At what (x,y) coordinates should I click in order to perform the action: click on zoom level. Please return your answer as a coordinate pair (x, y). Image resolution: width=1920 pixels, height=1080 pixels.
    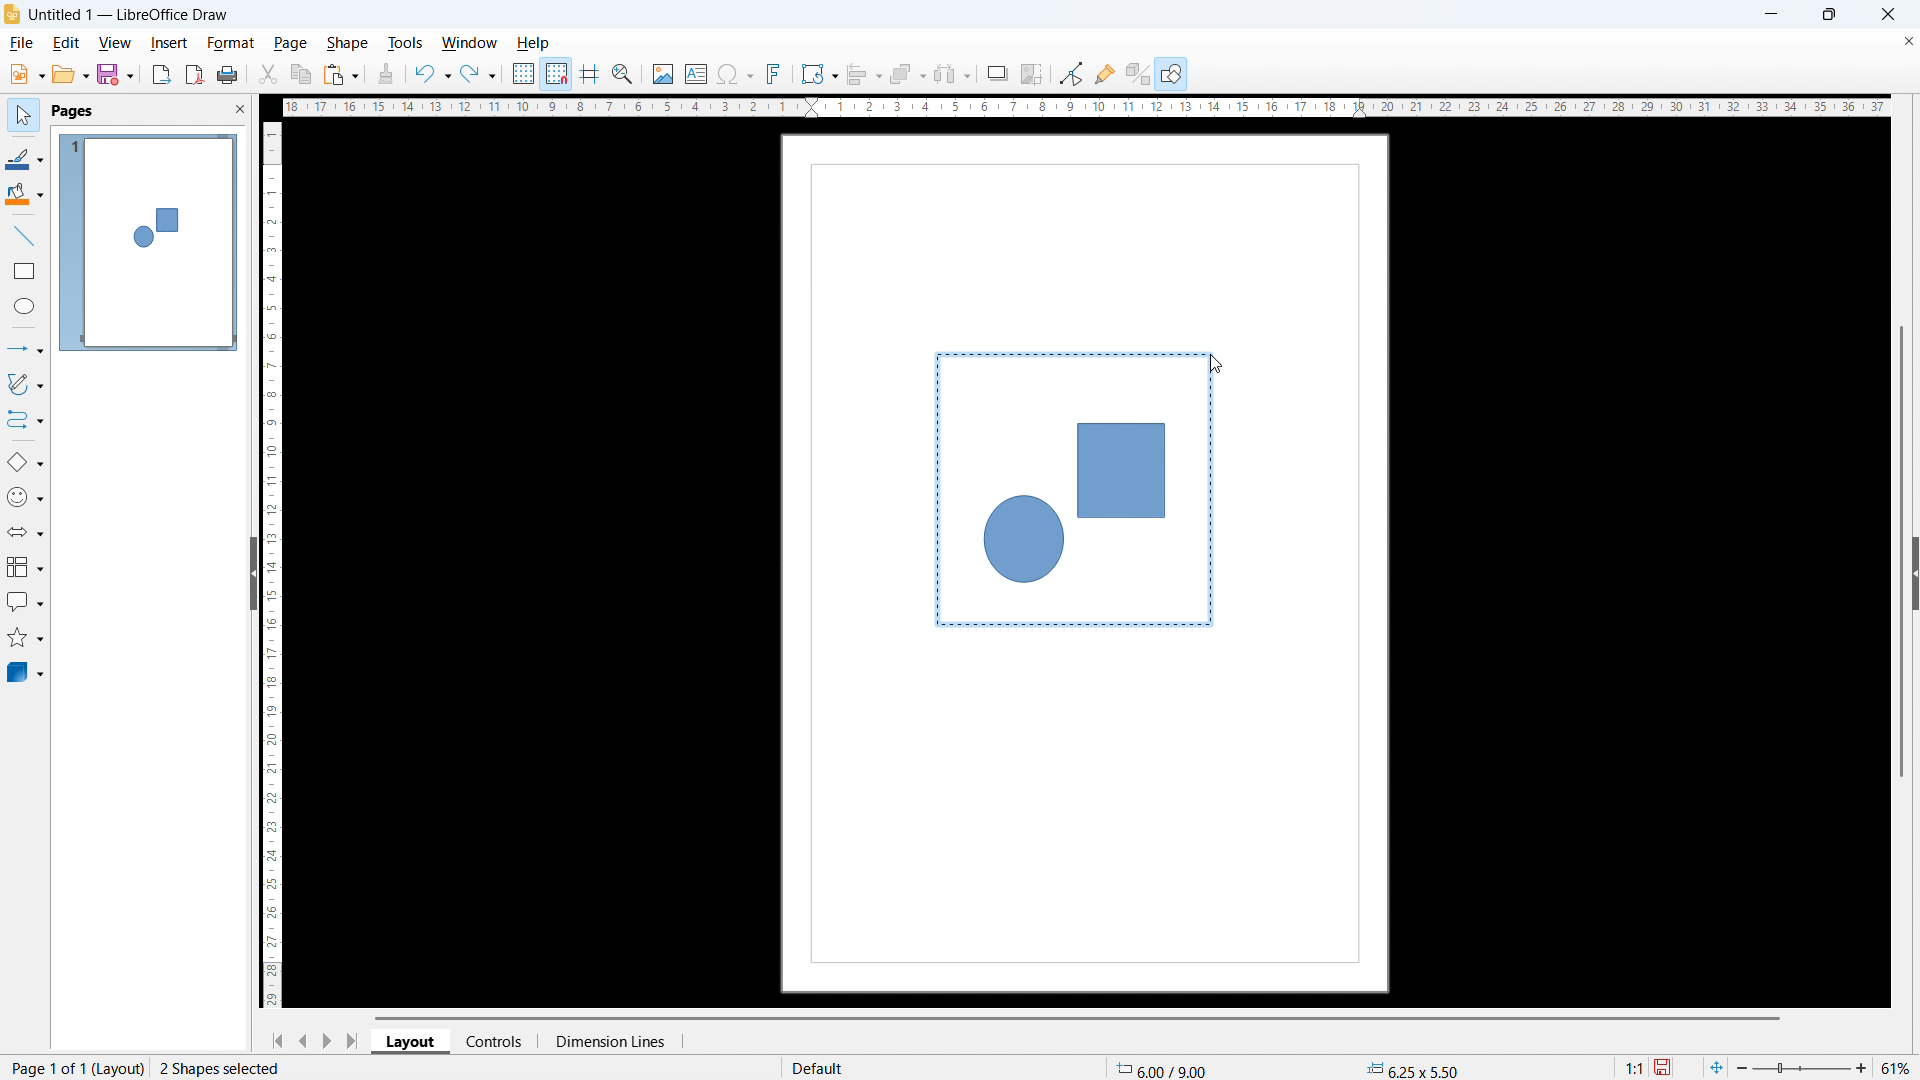
    Looking at the image, I should click on (1897, 1067).